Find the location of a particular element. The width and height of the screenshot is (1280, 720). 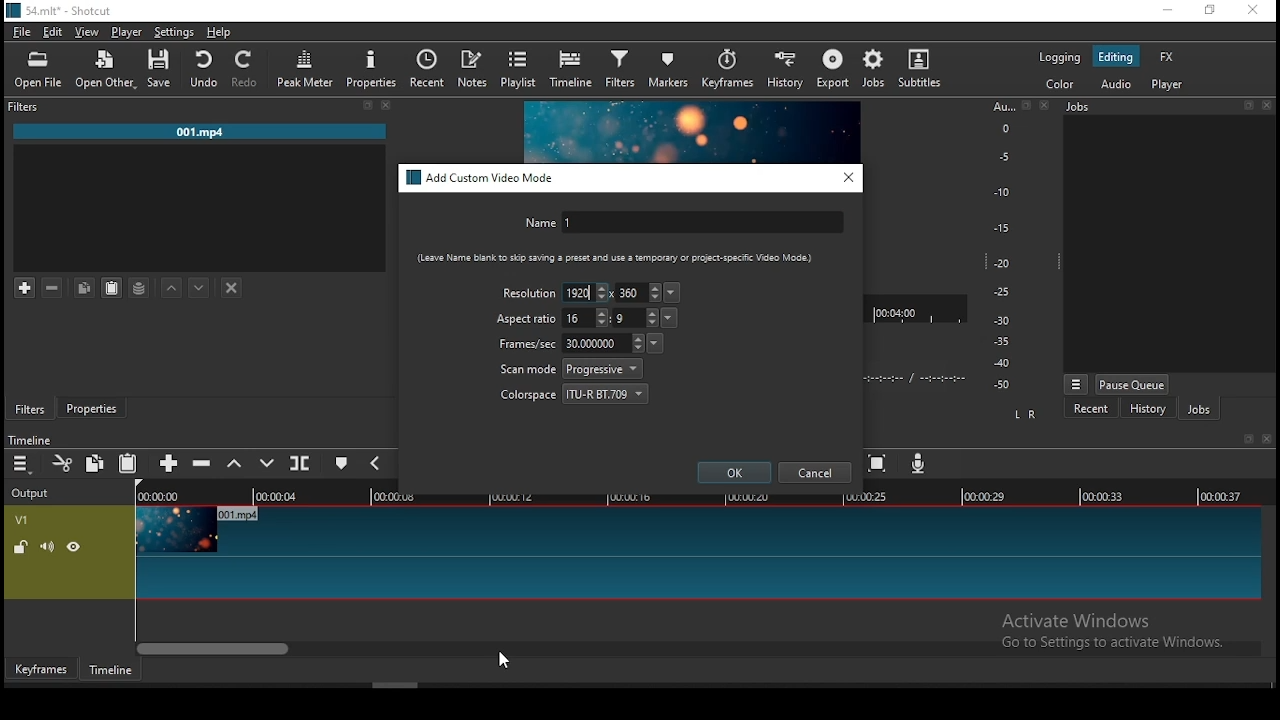

recent is located at coordinates (1091, 409).